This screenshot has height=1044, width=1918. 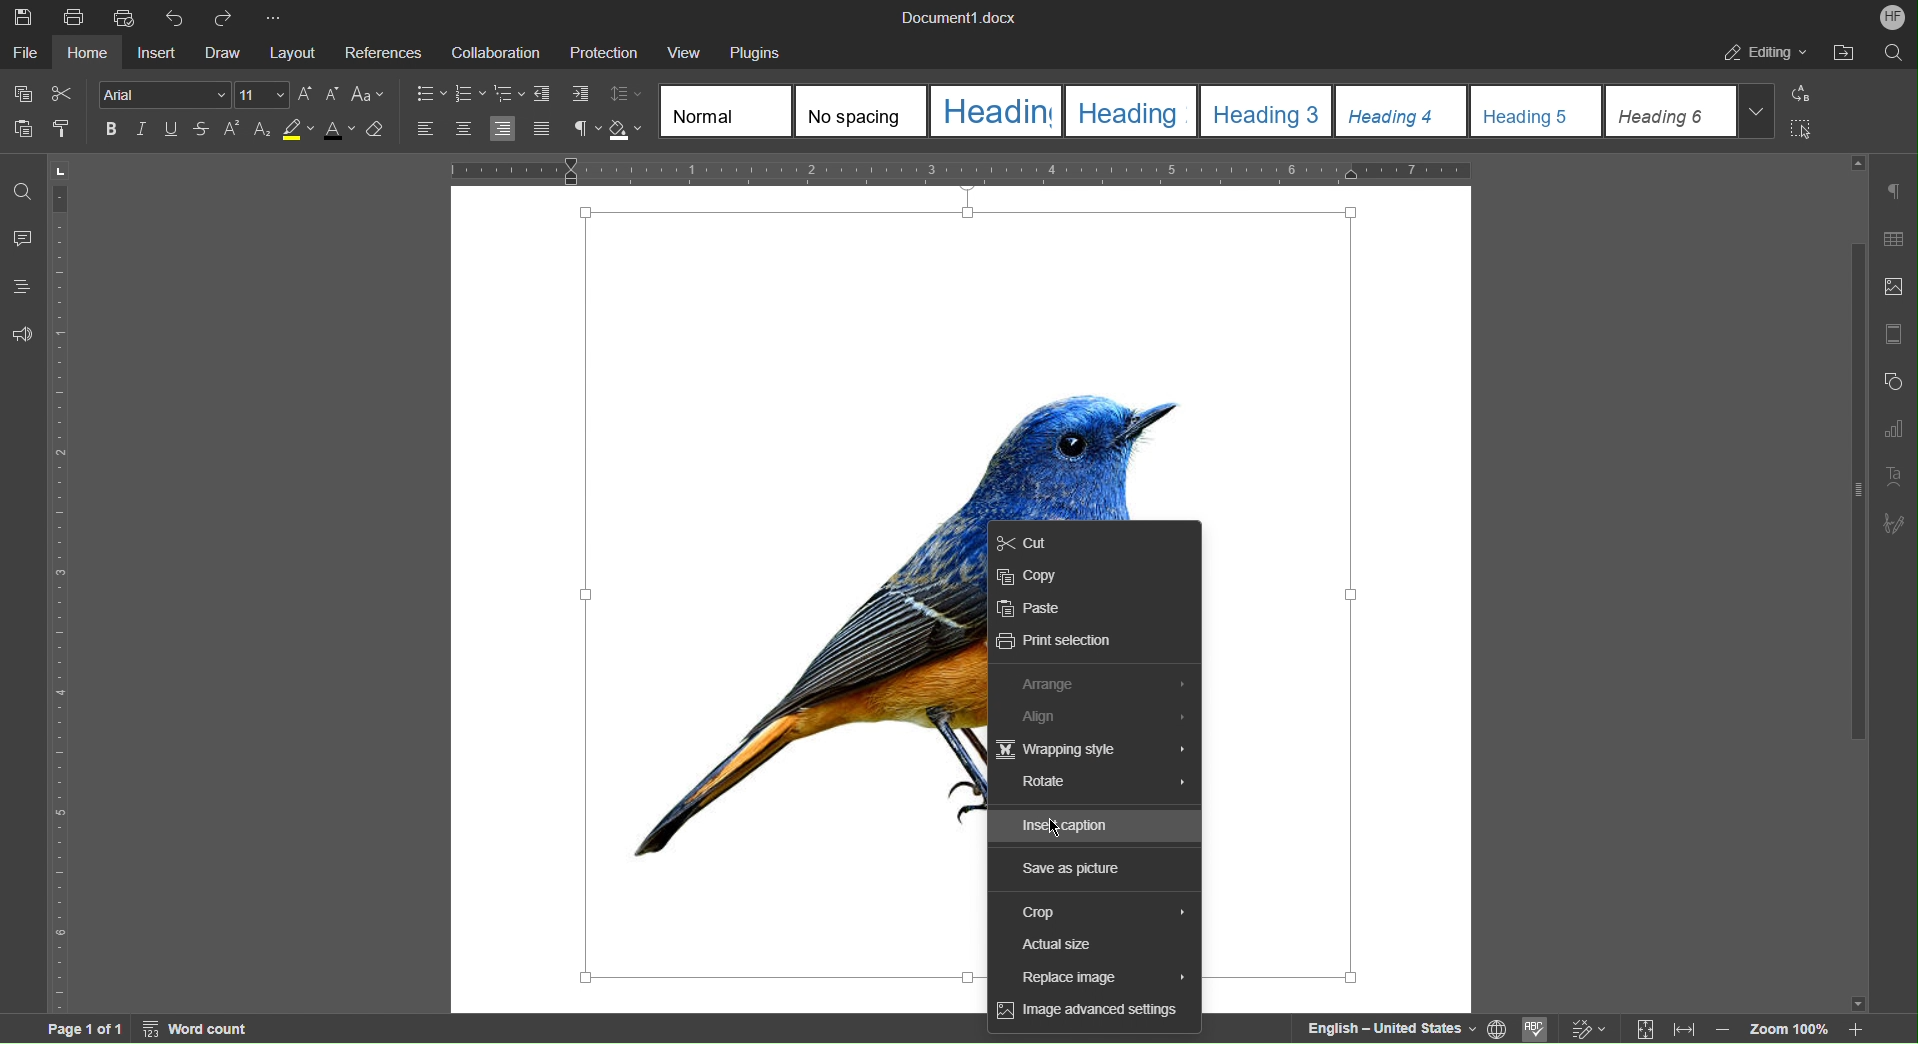 What do you see at coordinates (231, 129) in the screenshot?
I see `Superscript` at bounding box center [231, 129].